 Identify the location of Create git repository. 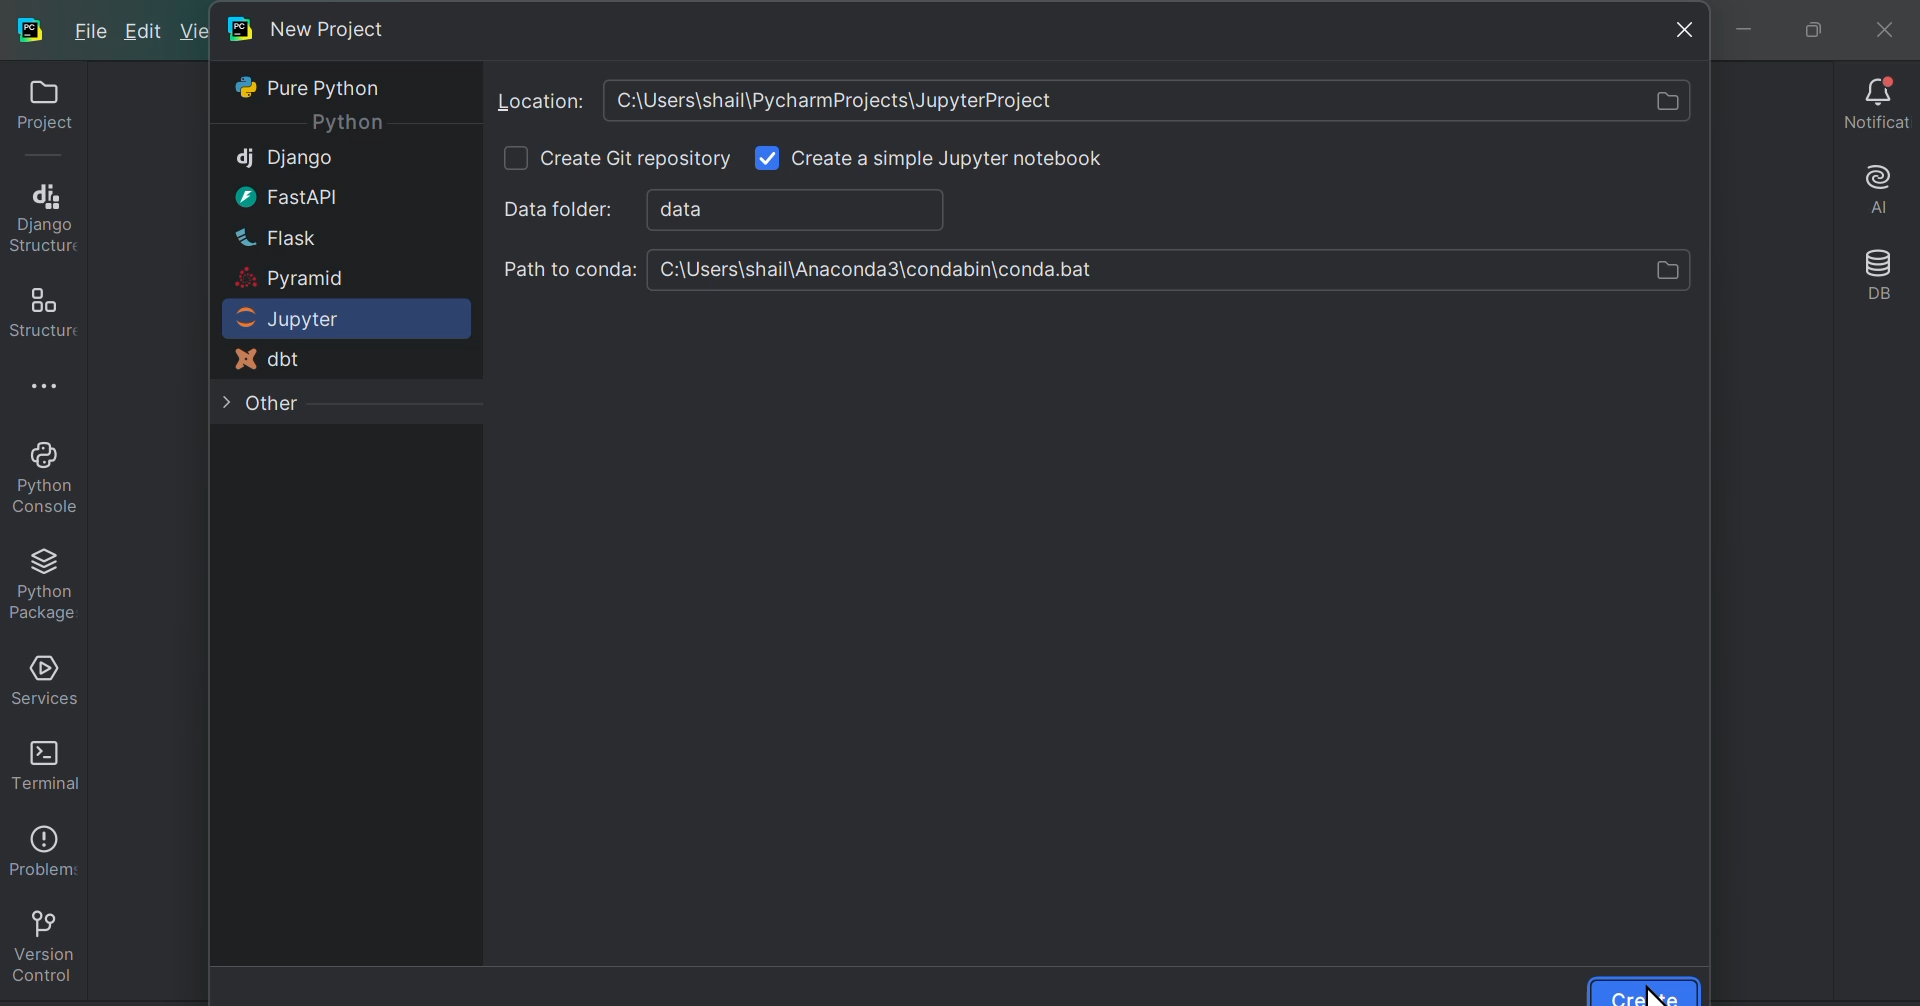
(640, 158).